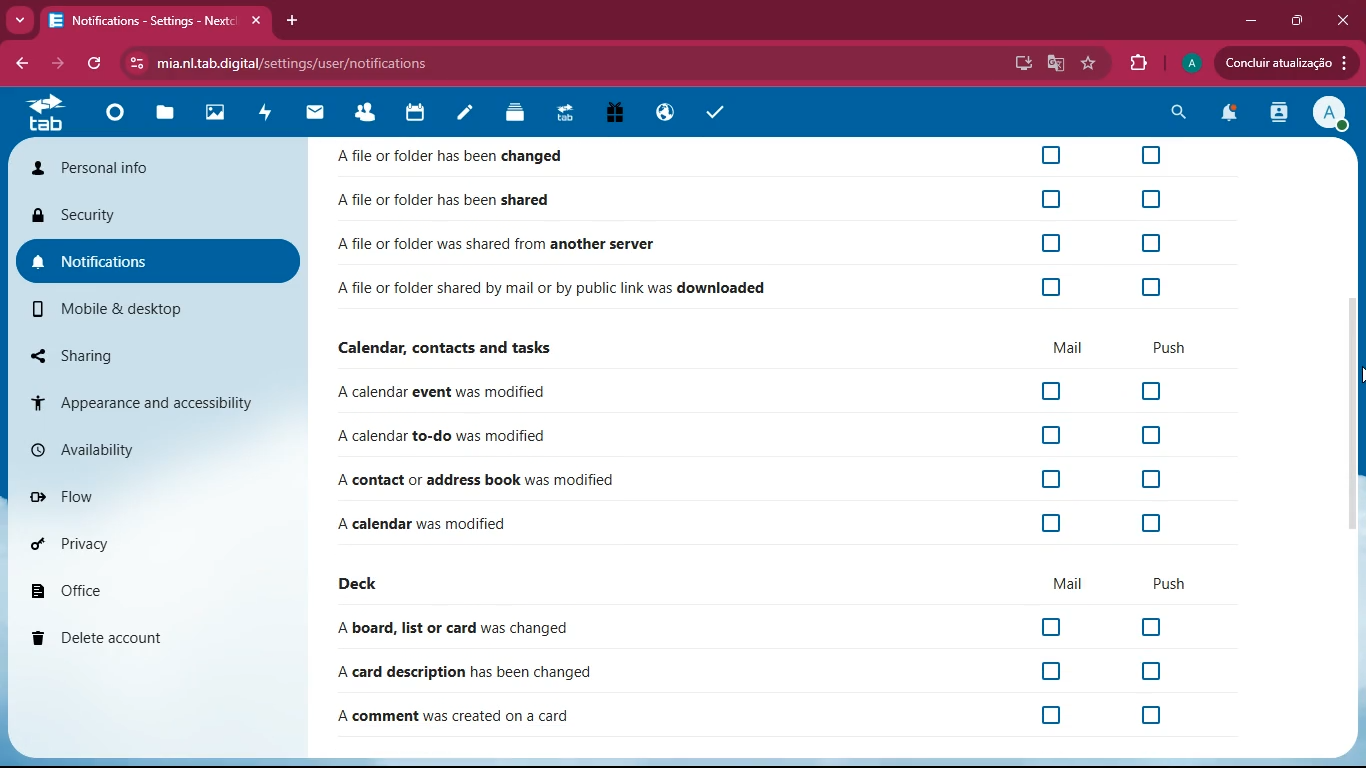  What do you see at coordinates (143, 638) in the screenshot?
I see `delete account` at bounding box center [143, 638].